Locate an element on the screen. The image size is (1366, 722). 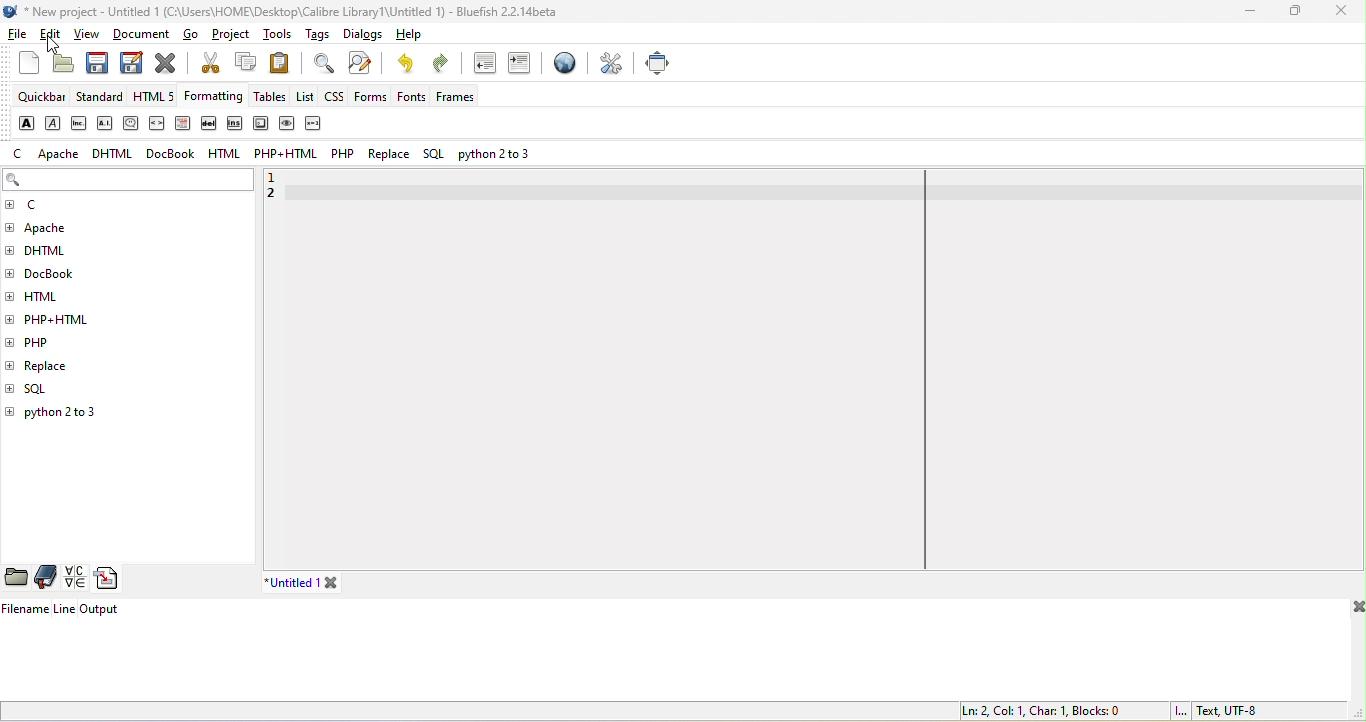
php is located at coordinates (49, 341).